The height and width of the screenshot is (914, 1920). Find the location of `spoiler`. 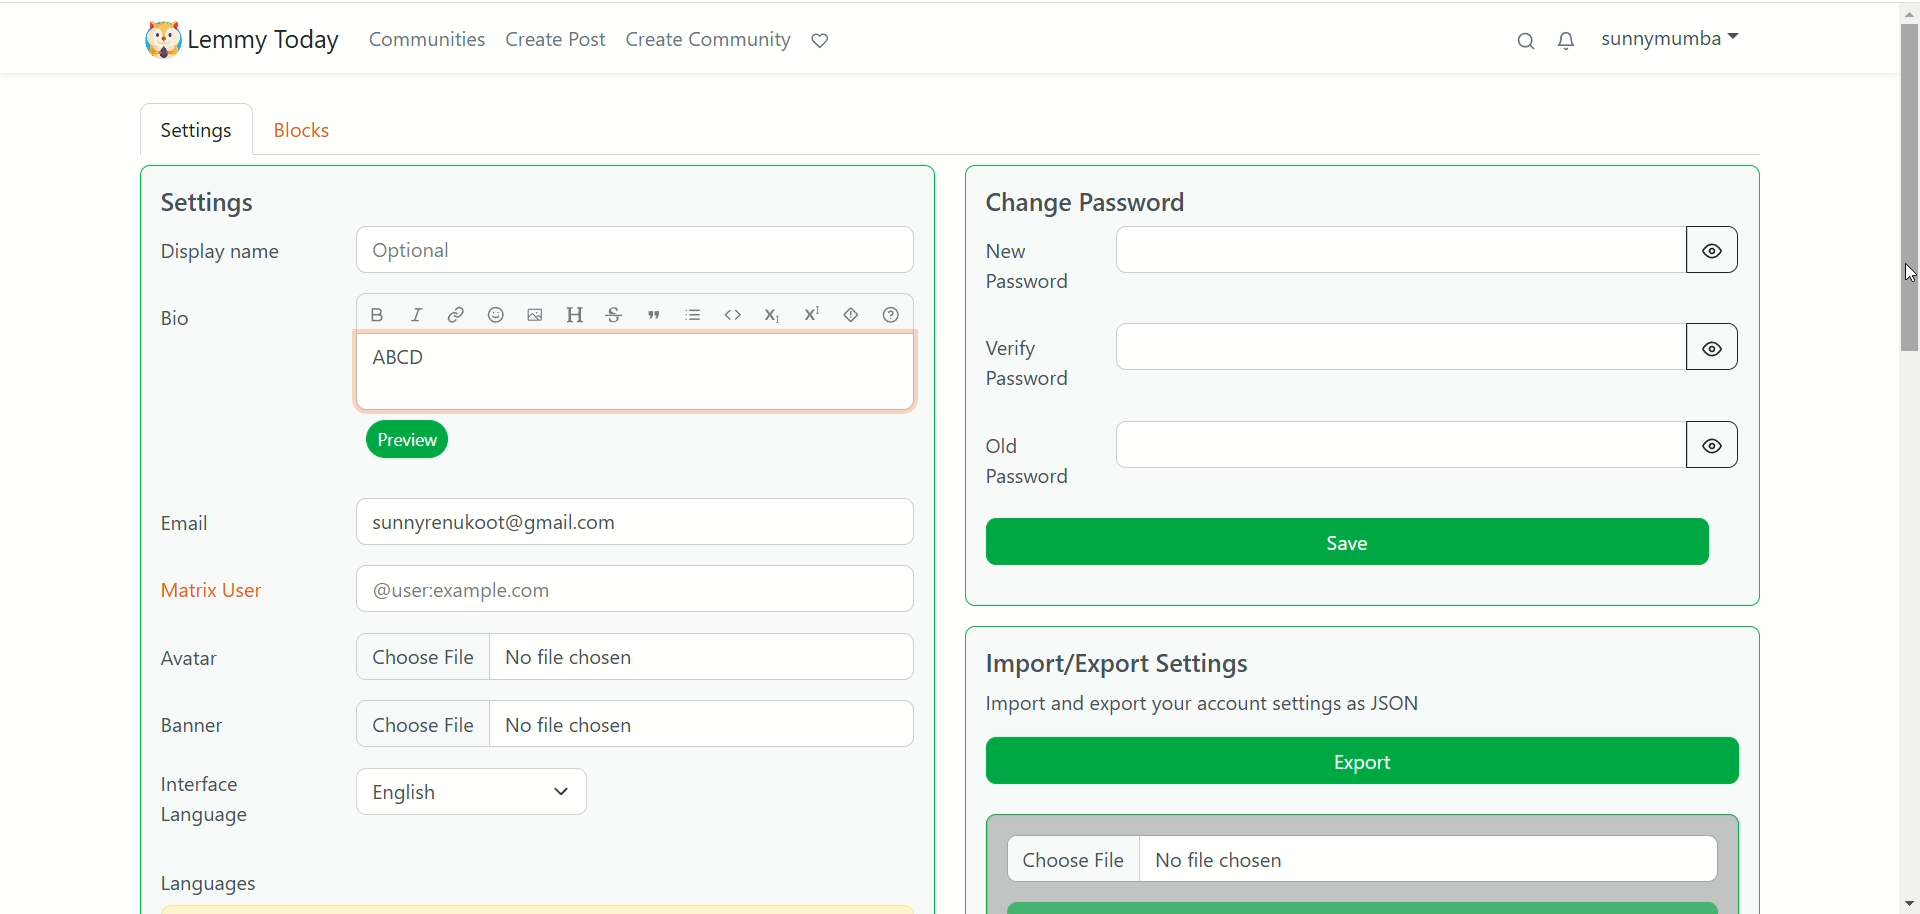

spoiler is located at coordinates (854, 314).